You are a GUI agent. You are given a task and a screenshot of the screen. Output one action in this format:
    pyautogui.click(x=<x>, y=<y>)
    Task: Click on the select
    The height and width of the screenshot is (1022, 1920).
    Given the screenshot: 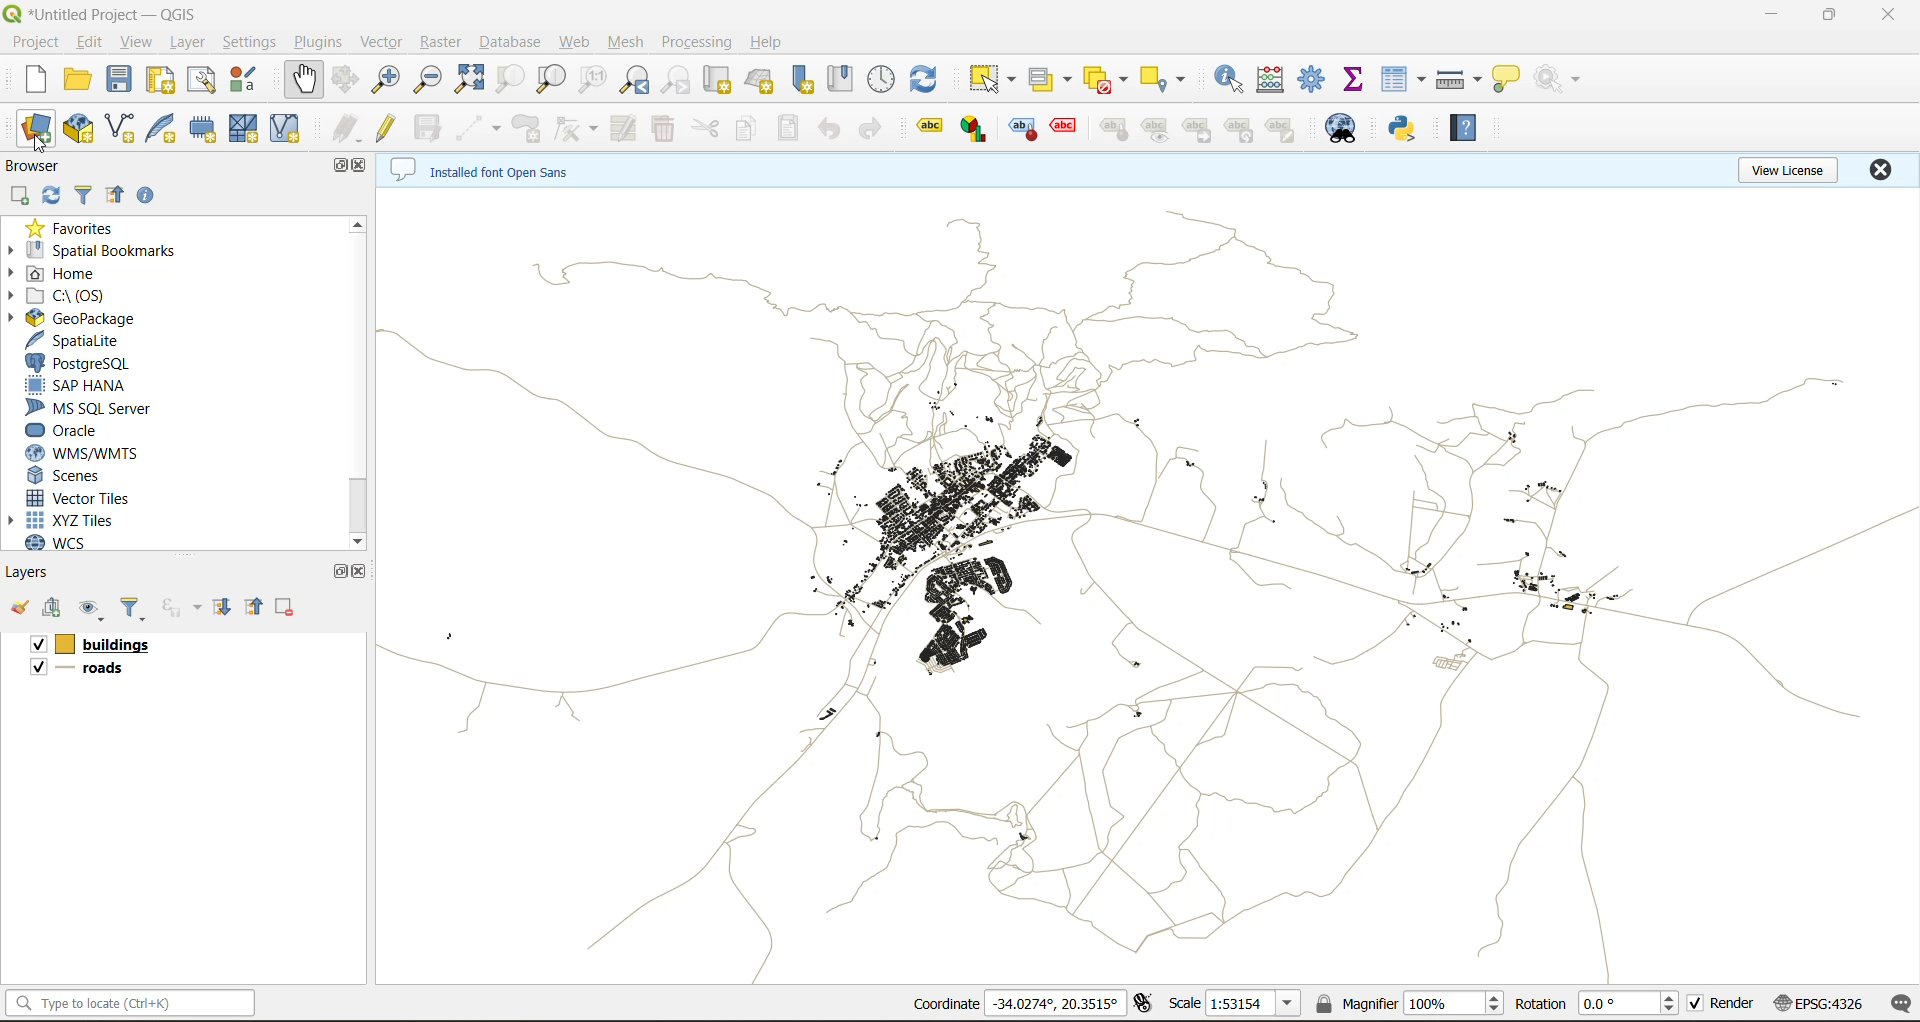 What is the action you would take?
    pyautogui.click(x=989, y=80)
    